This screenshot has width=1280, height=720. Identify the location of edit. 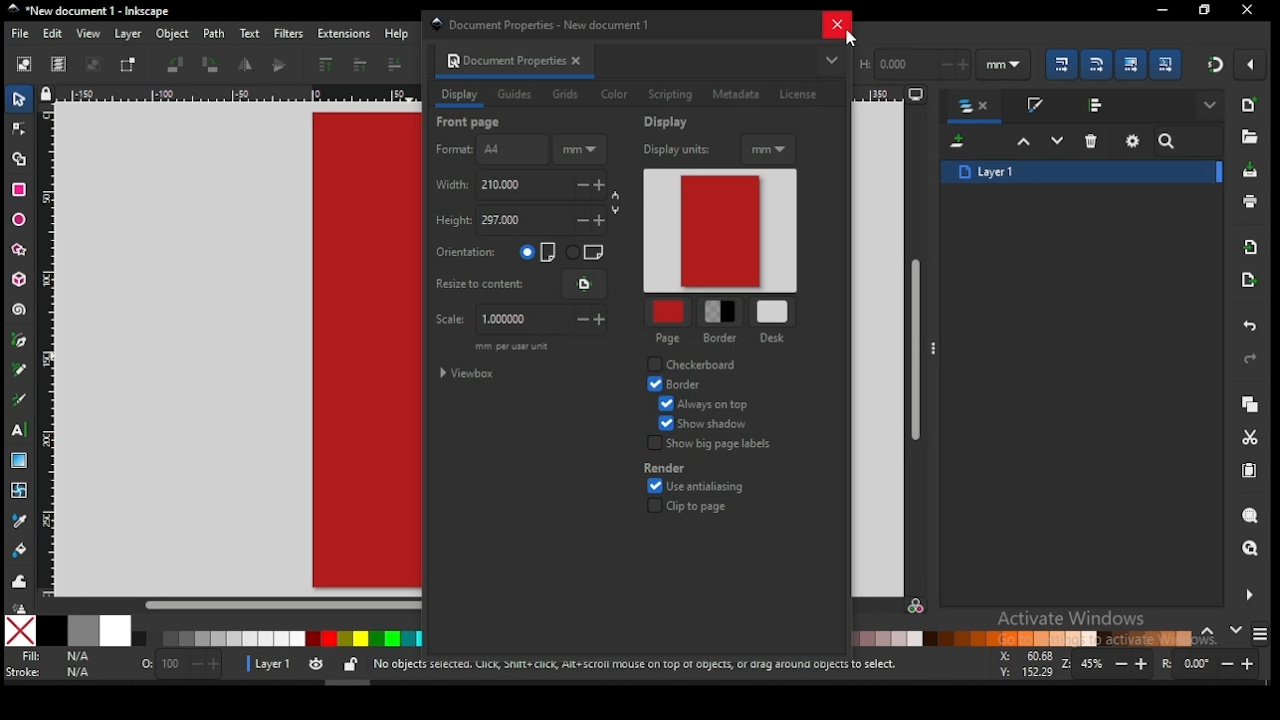
(56, 34).